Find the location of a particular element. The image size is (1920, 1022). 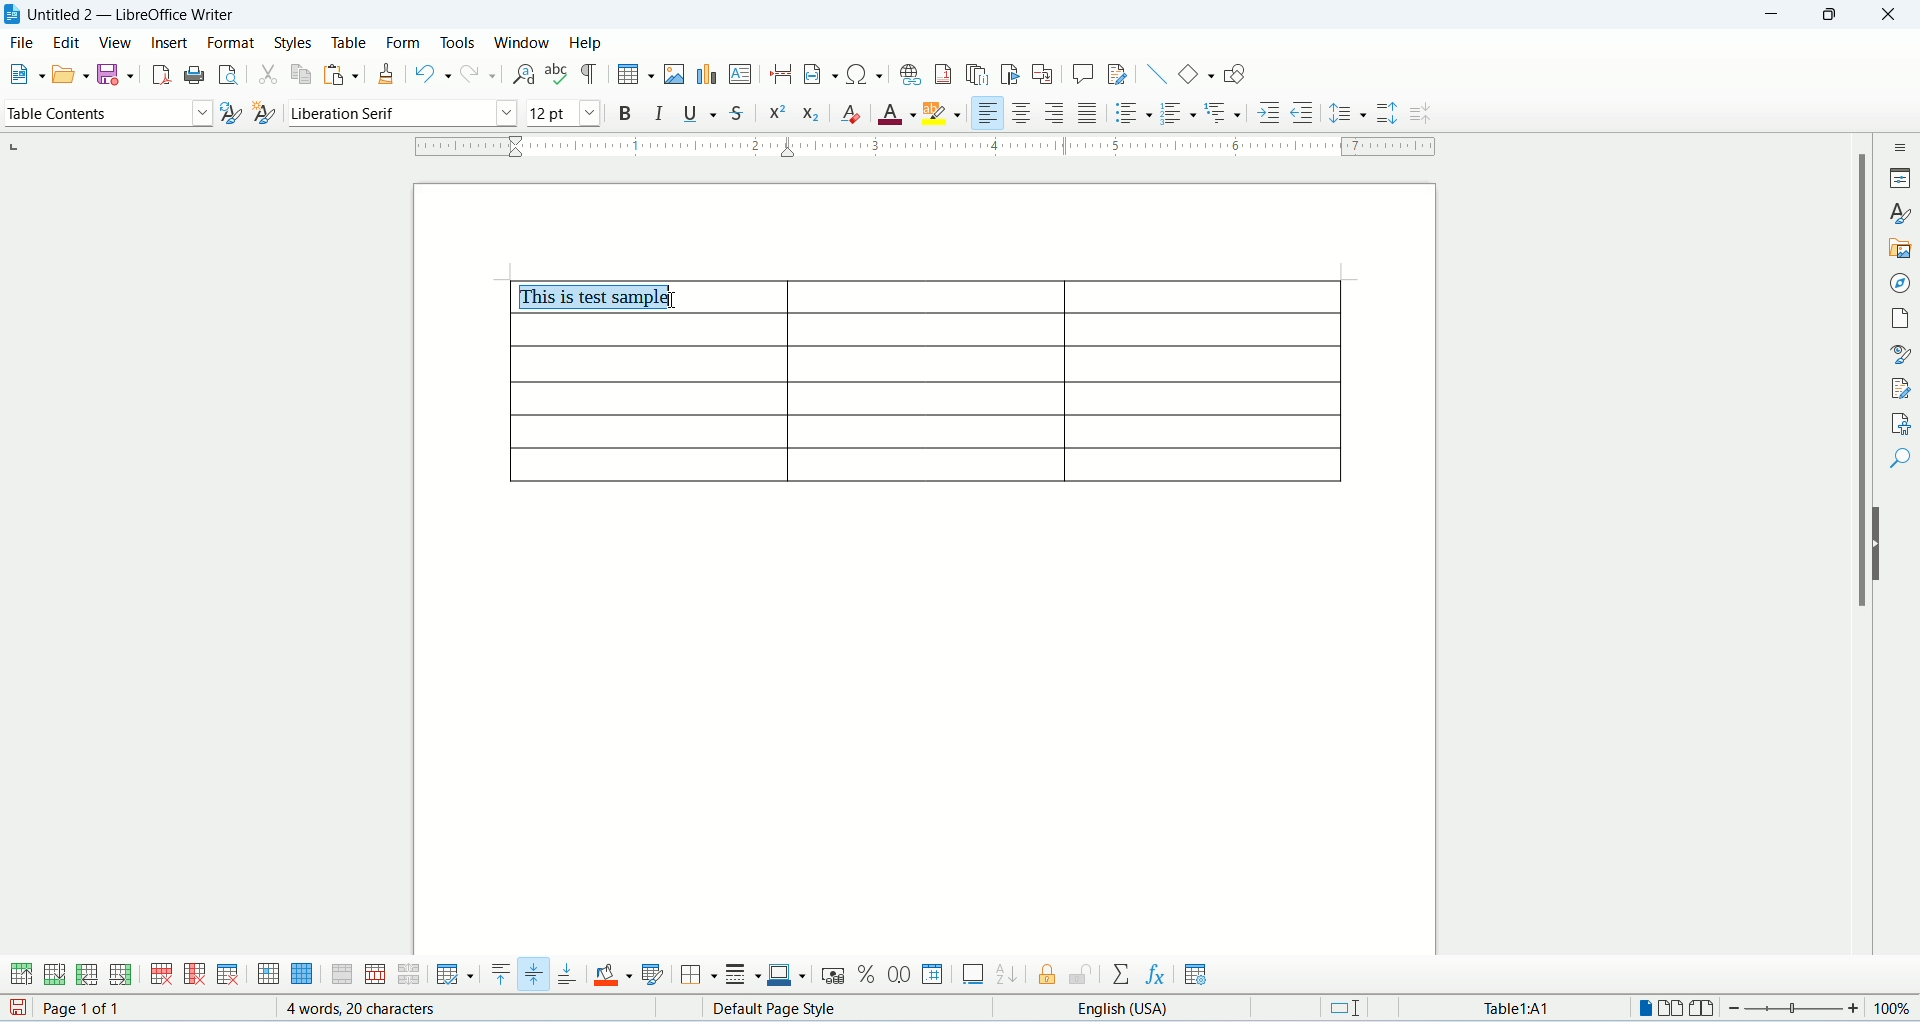

format is located at coordinates (234, 42).